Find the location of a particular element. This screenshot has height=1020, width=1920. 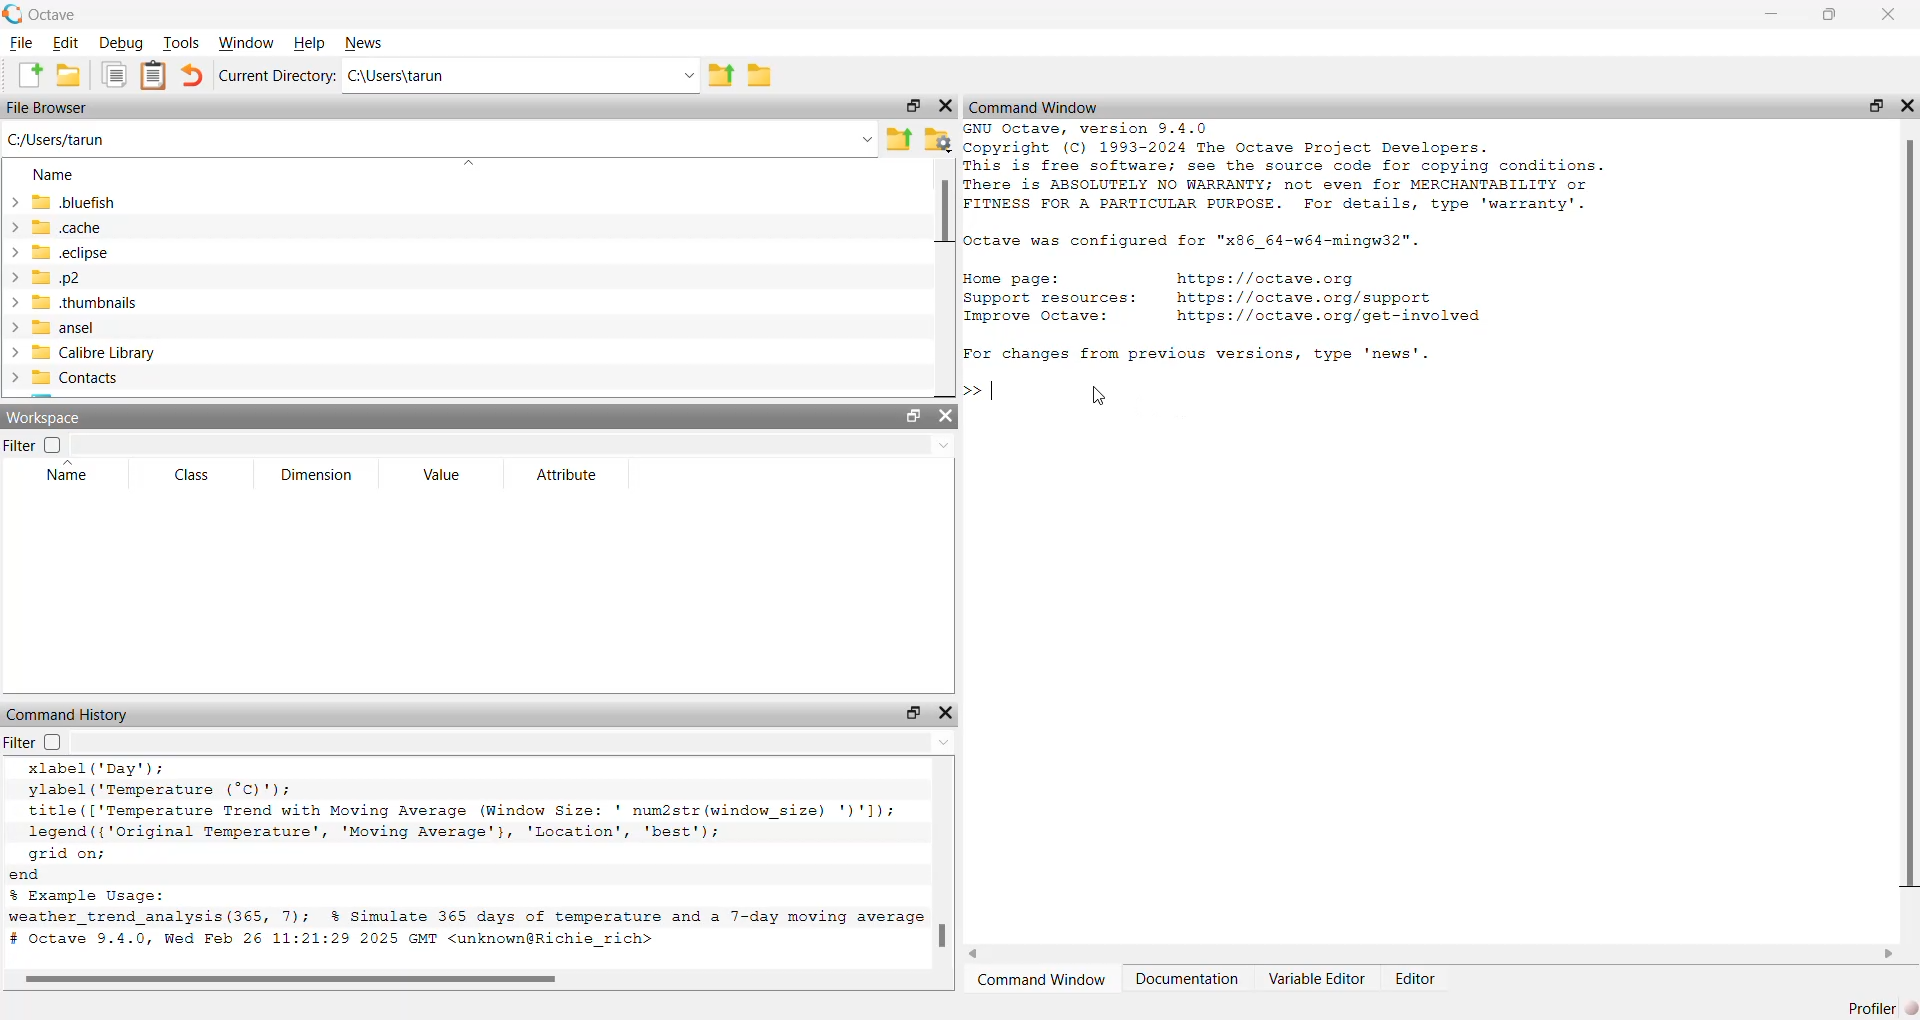

bluefish is located at coordinates (70, 201).